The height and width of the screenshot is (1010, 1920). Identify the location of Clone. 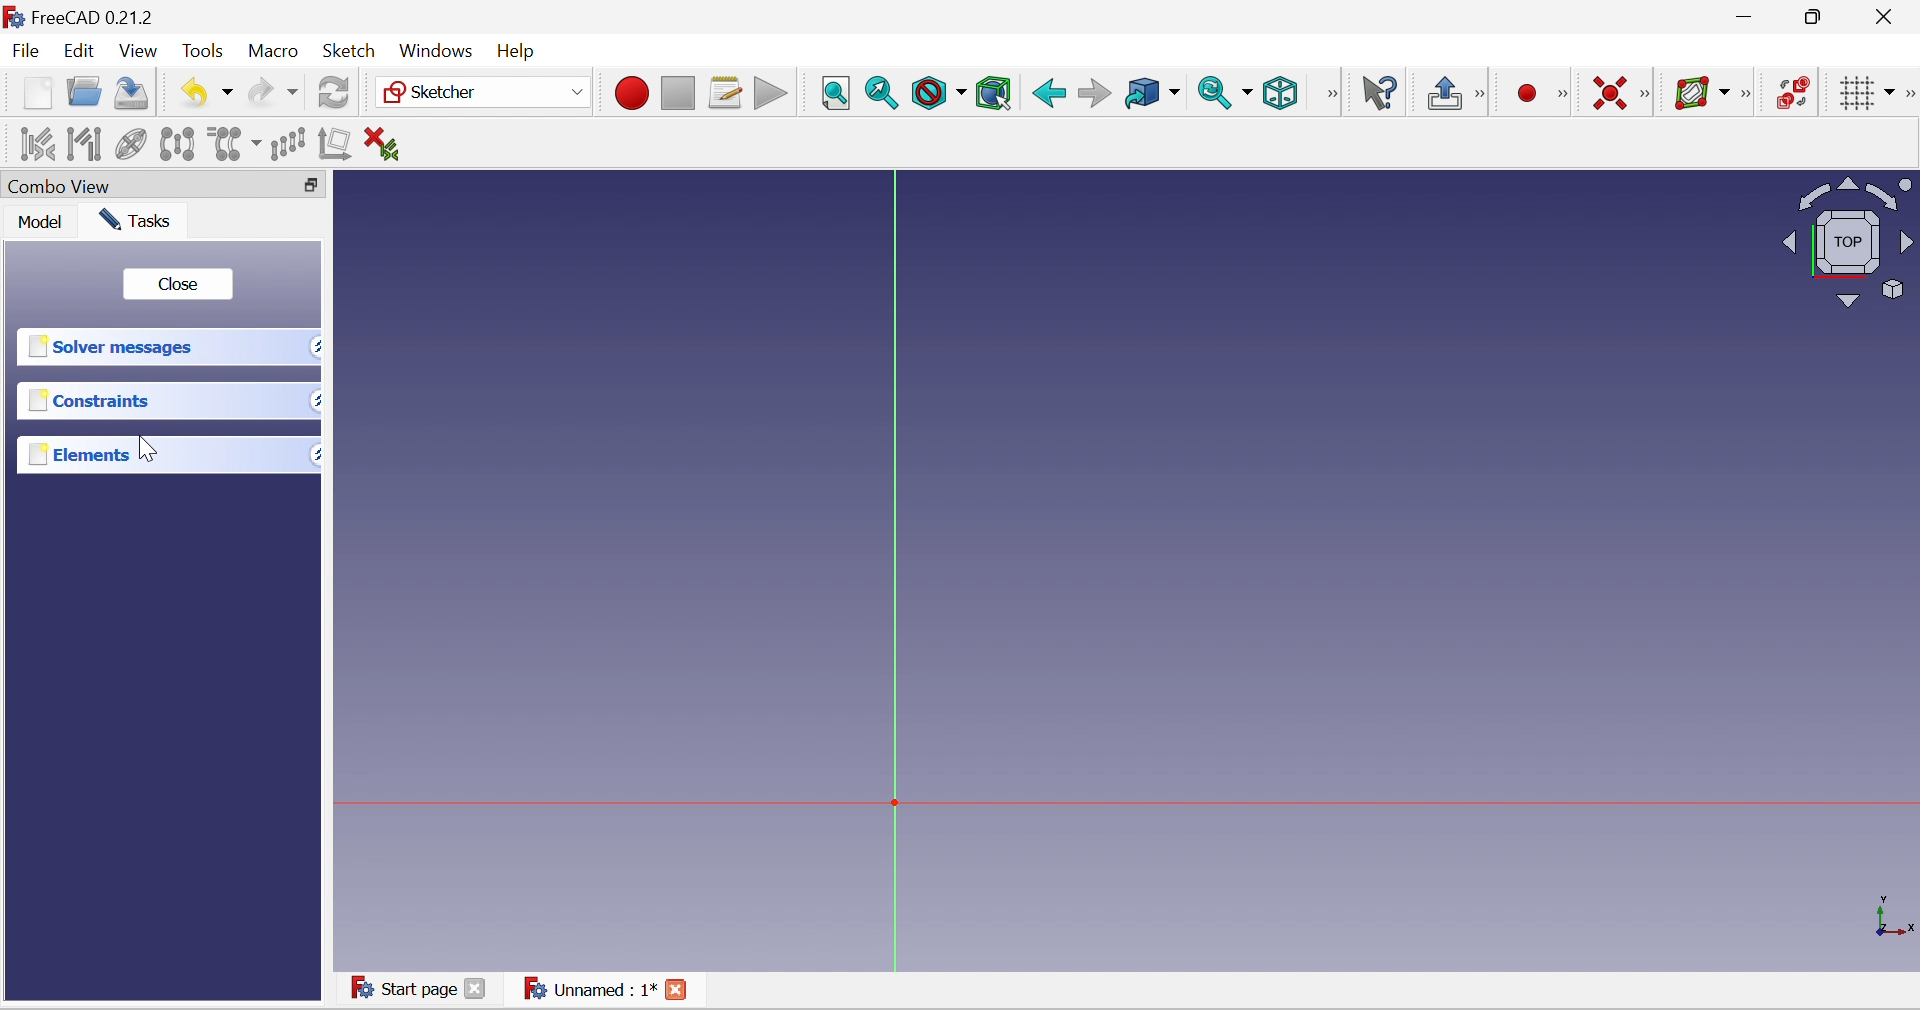
(231, 146).